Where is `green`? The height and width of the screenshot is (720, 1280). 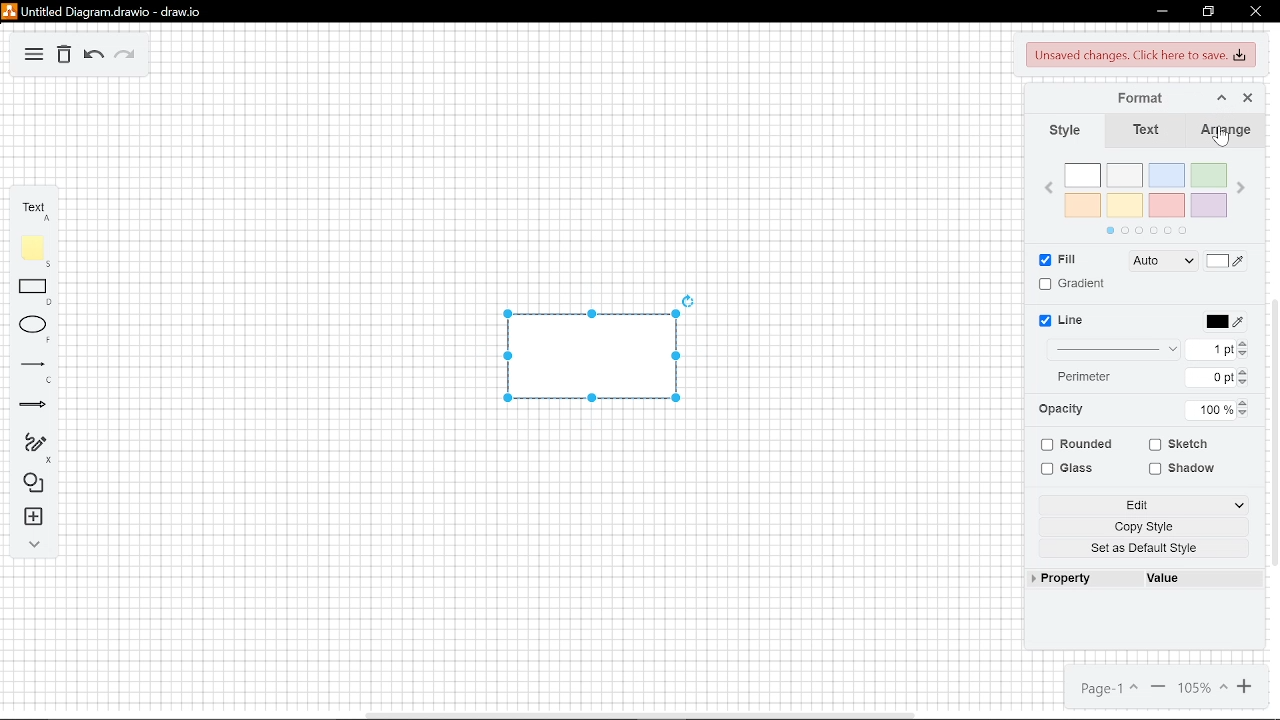 green is located at coordinates (1210, 174).